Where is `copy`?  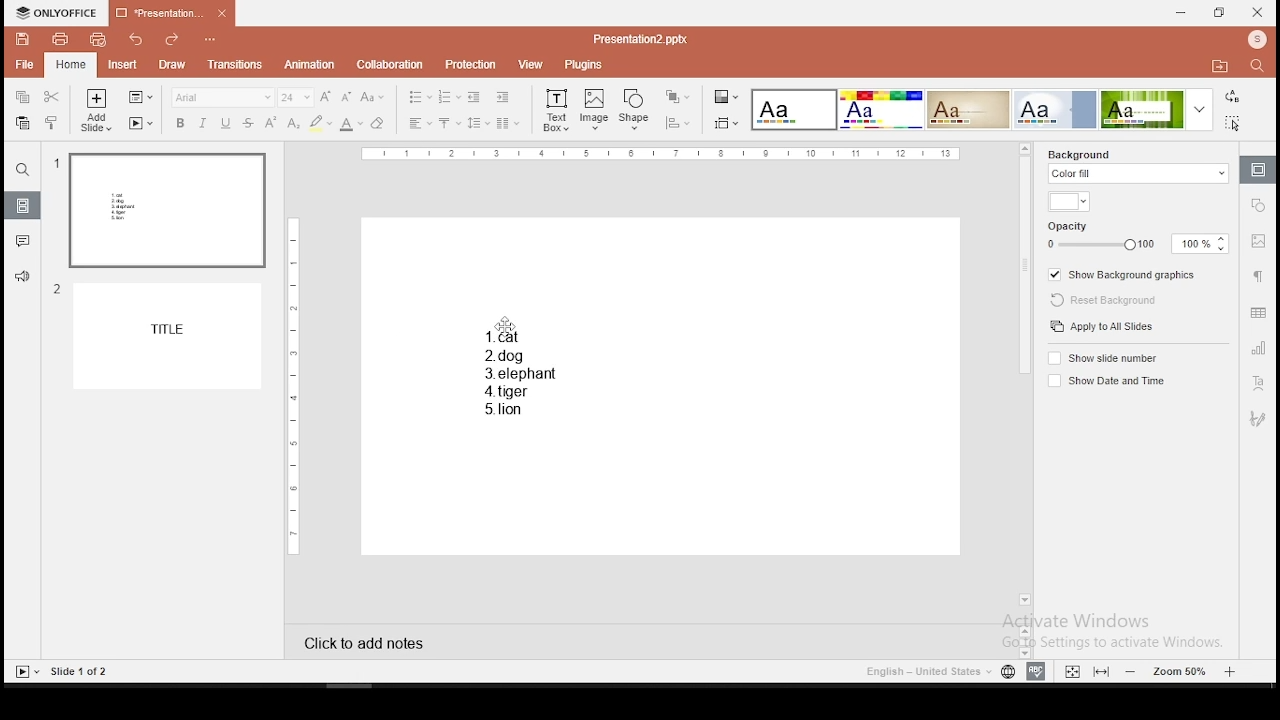
copy is located at coordinates (23, 97).